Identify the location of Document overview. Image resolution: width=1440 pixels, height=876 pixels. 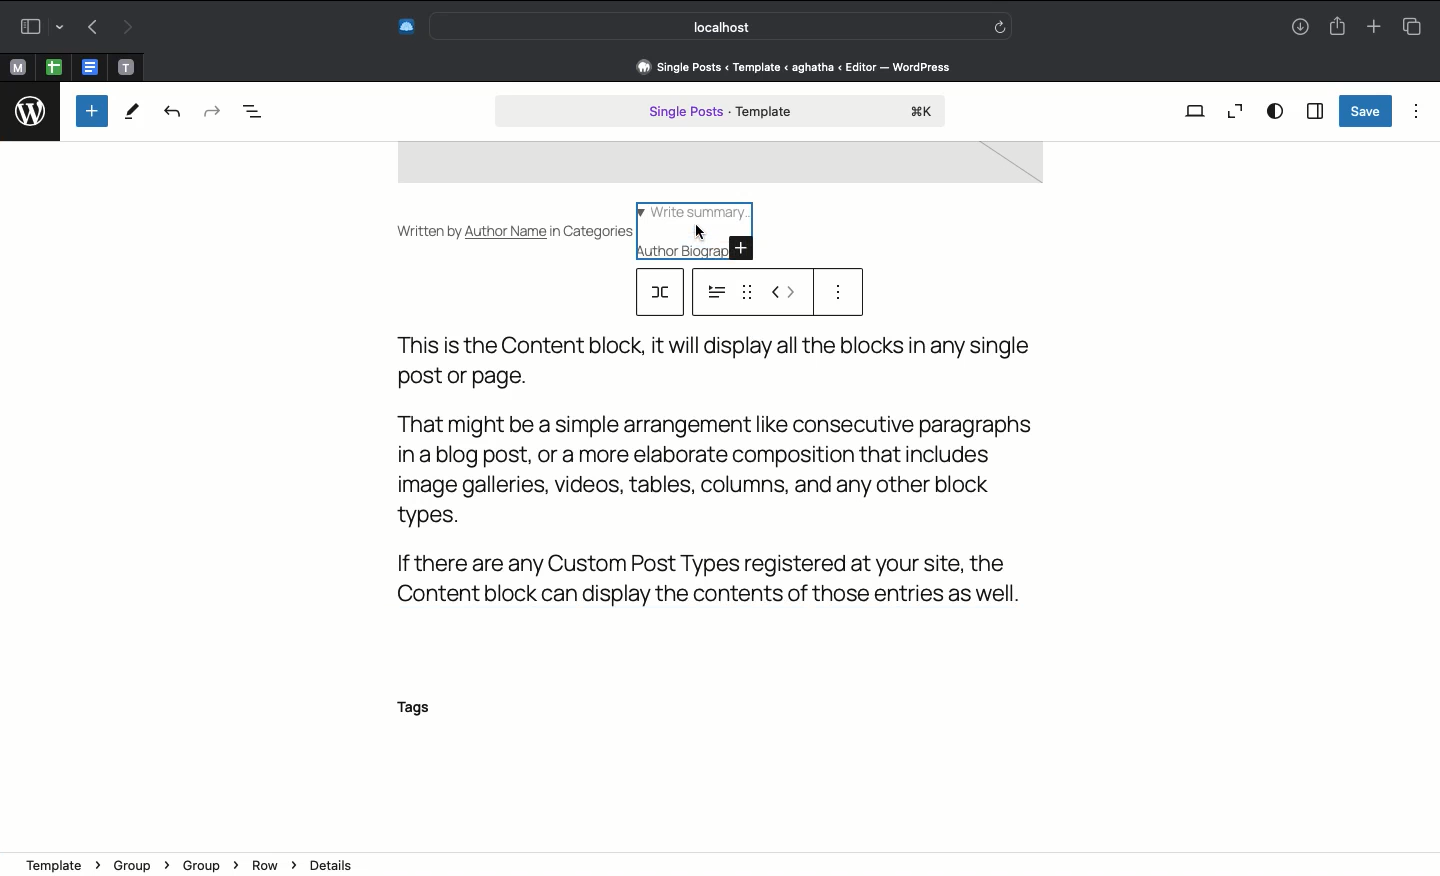
(263, 112).